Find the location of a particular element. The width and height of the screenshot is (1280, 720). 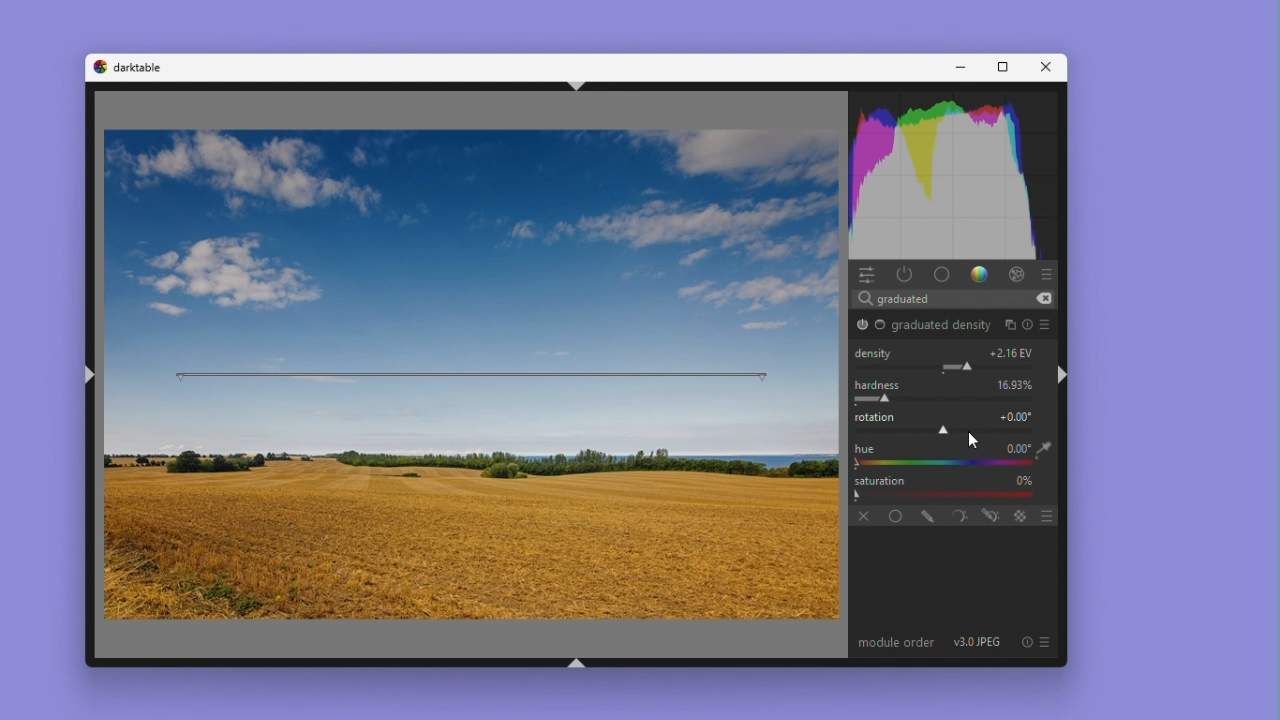

darktable logo is located at coordinates (98, 67).